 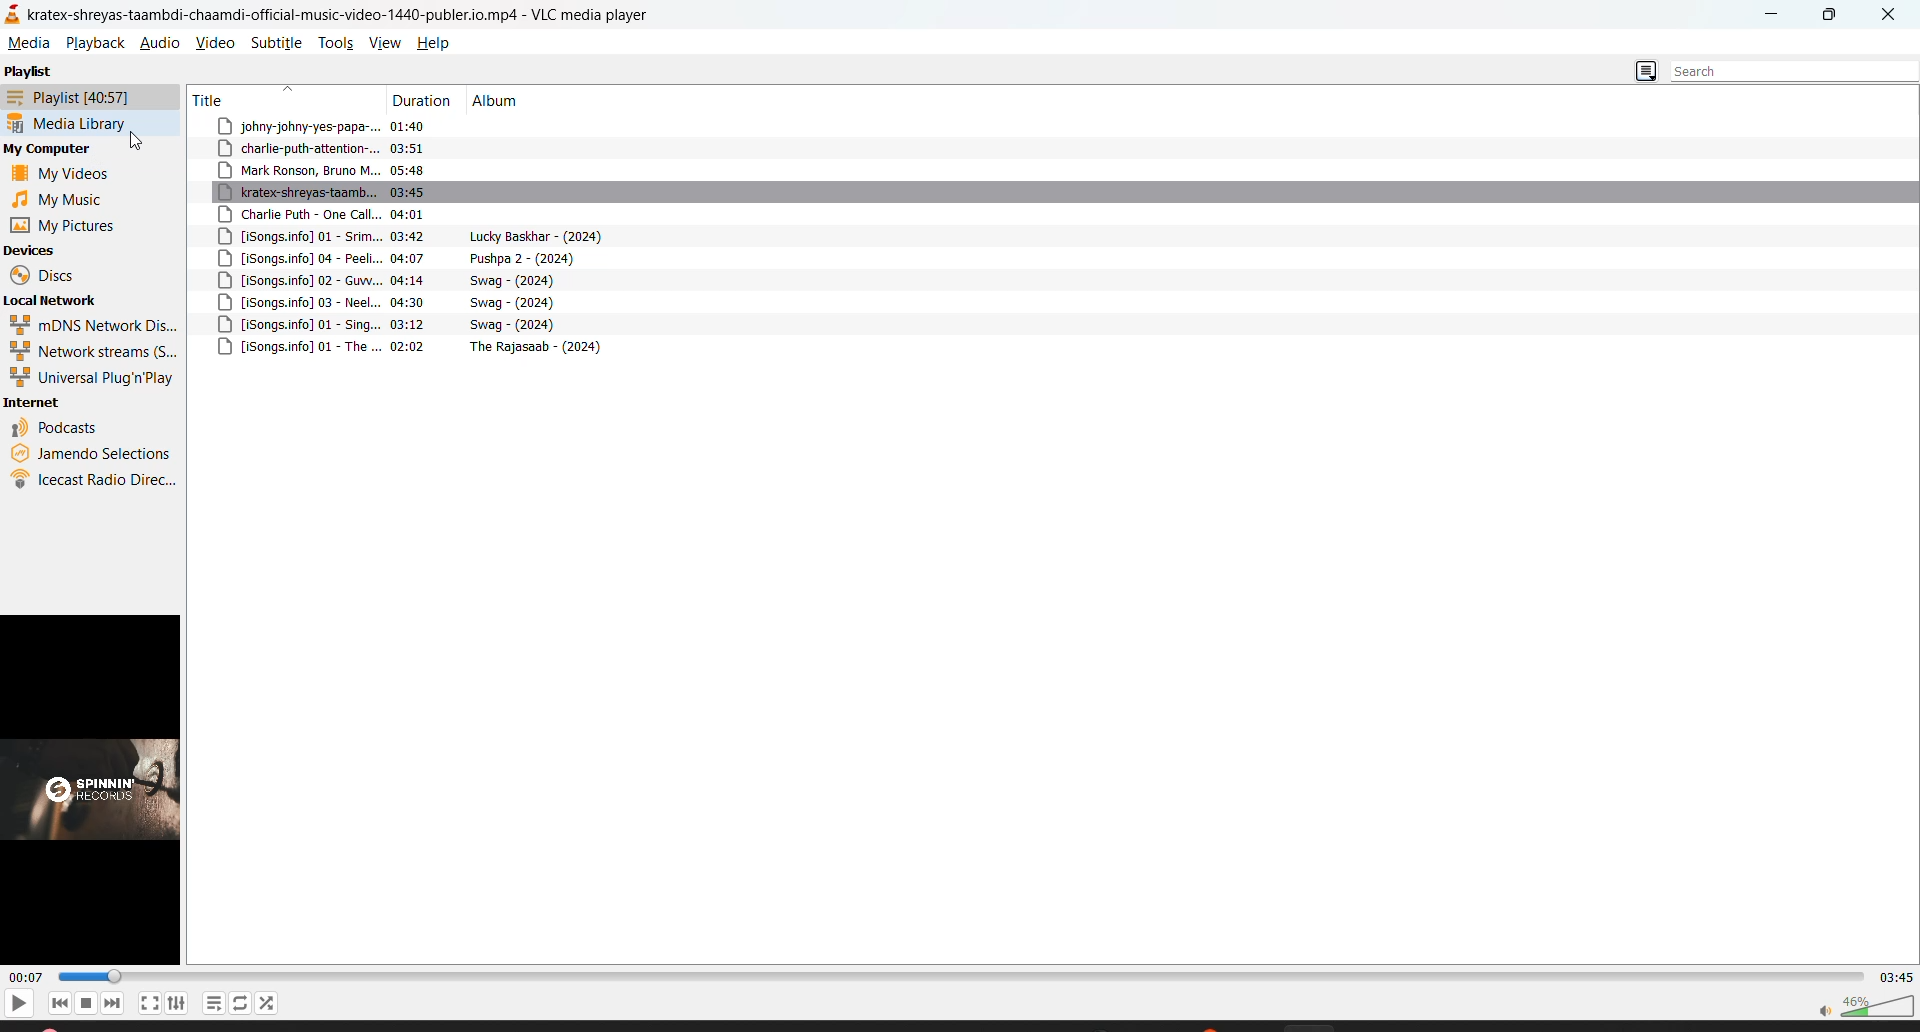 What do you see at coordinates (216, 42) in the screenshot?
I see `video` at bounding box center [216, 42].